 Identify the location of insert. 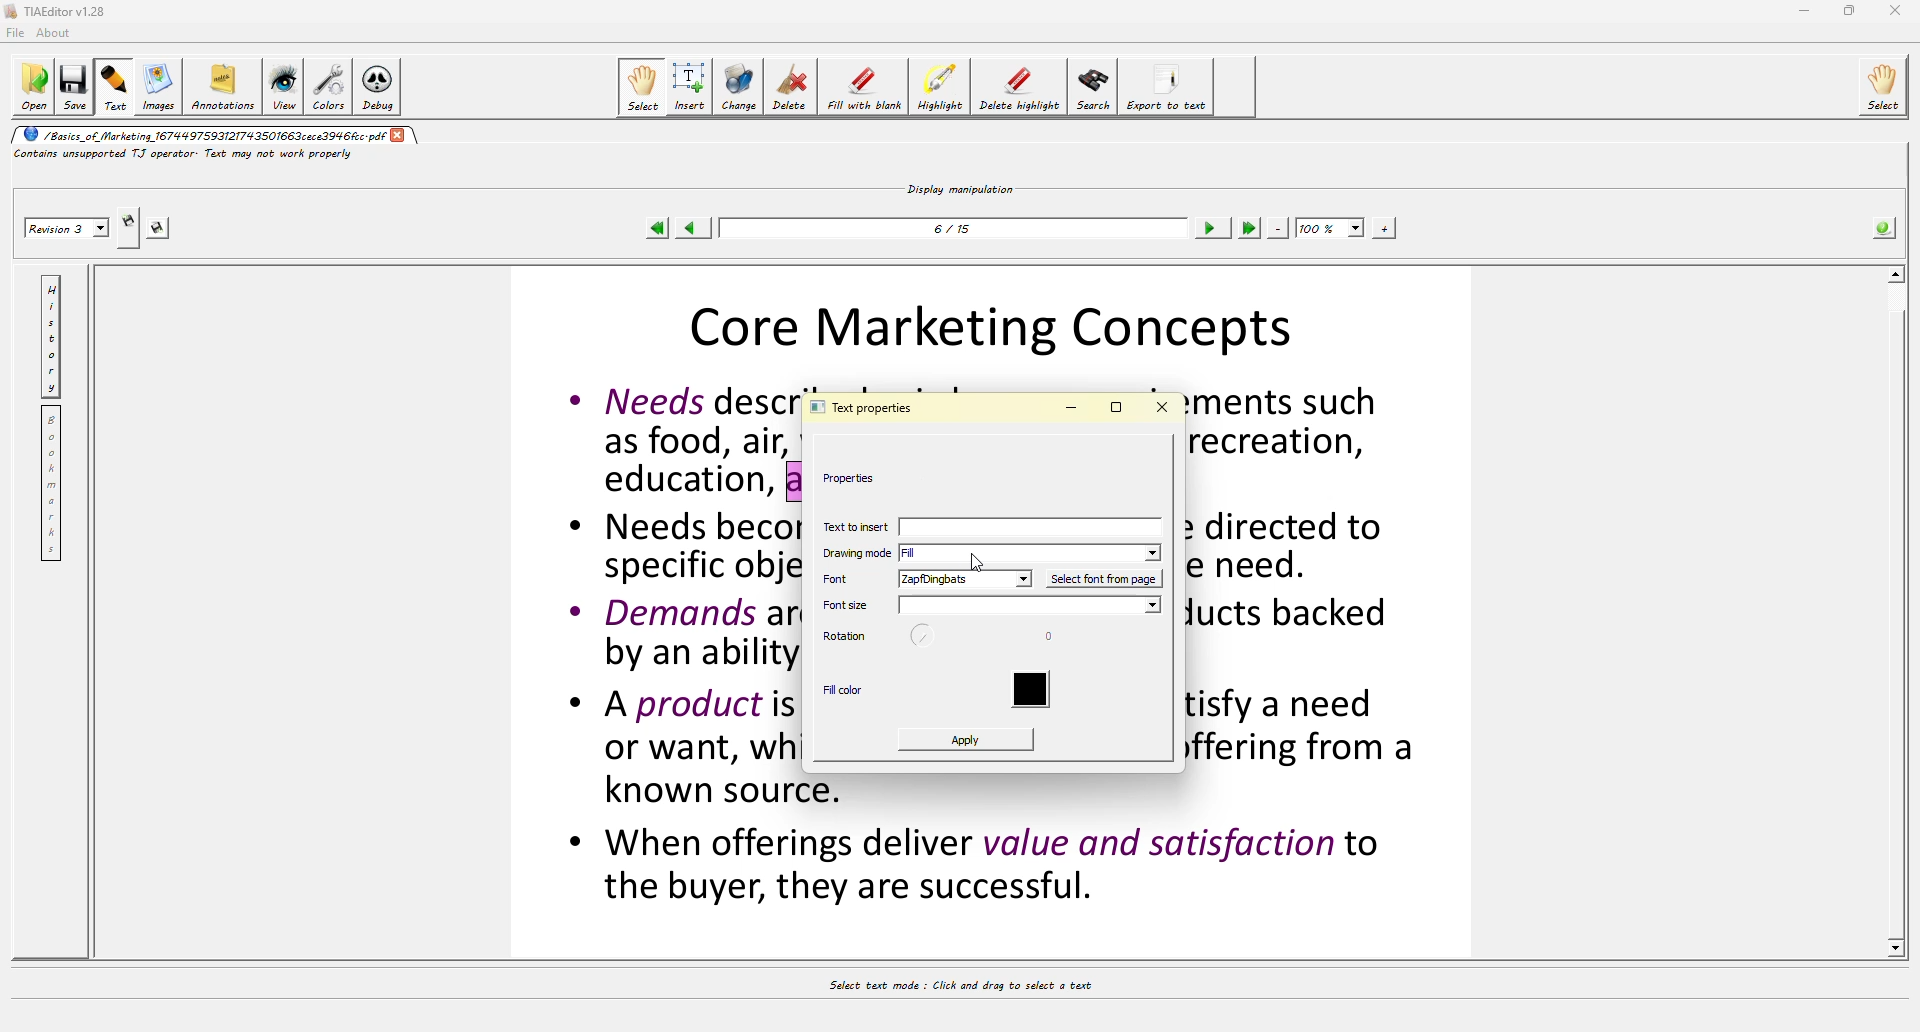
(690, 86).